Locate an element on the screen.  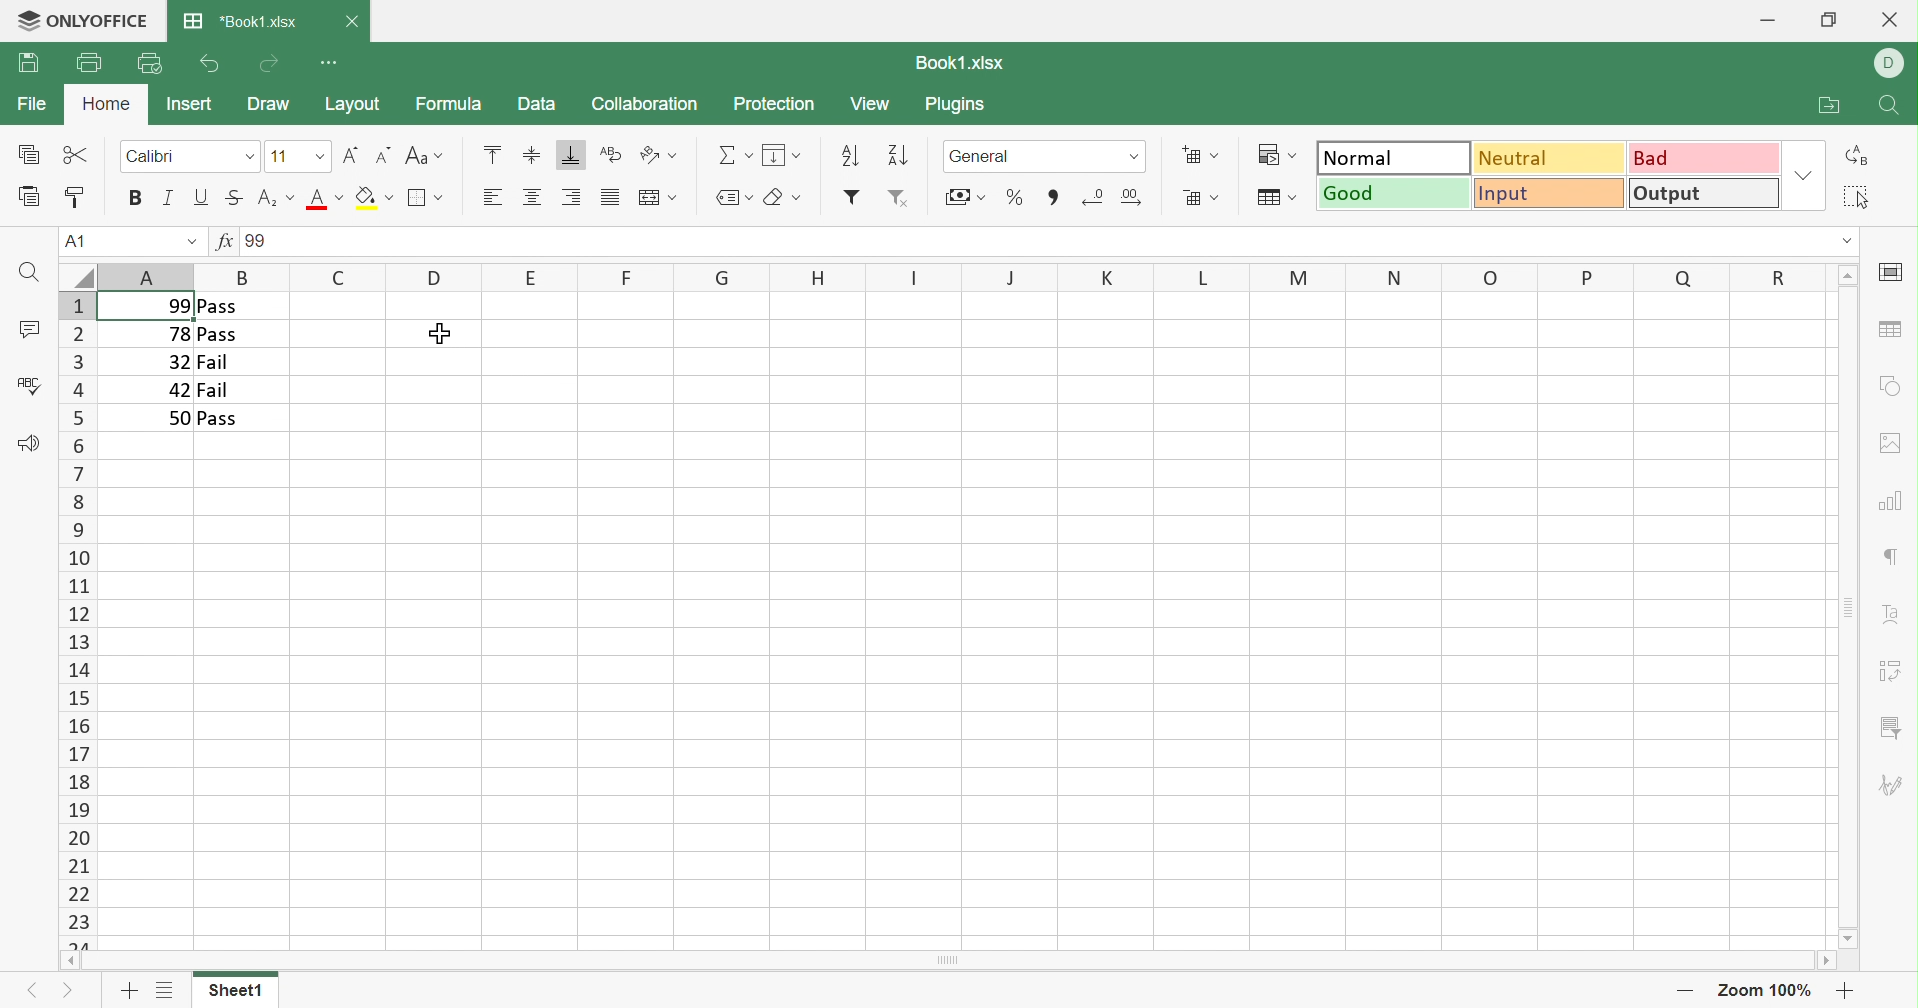
Cell settings is located at coordinates (1889, 273).